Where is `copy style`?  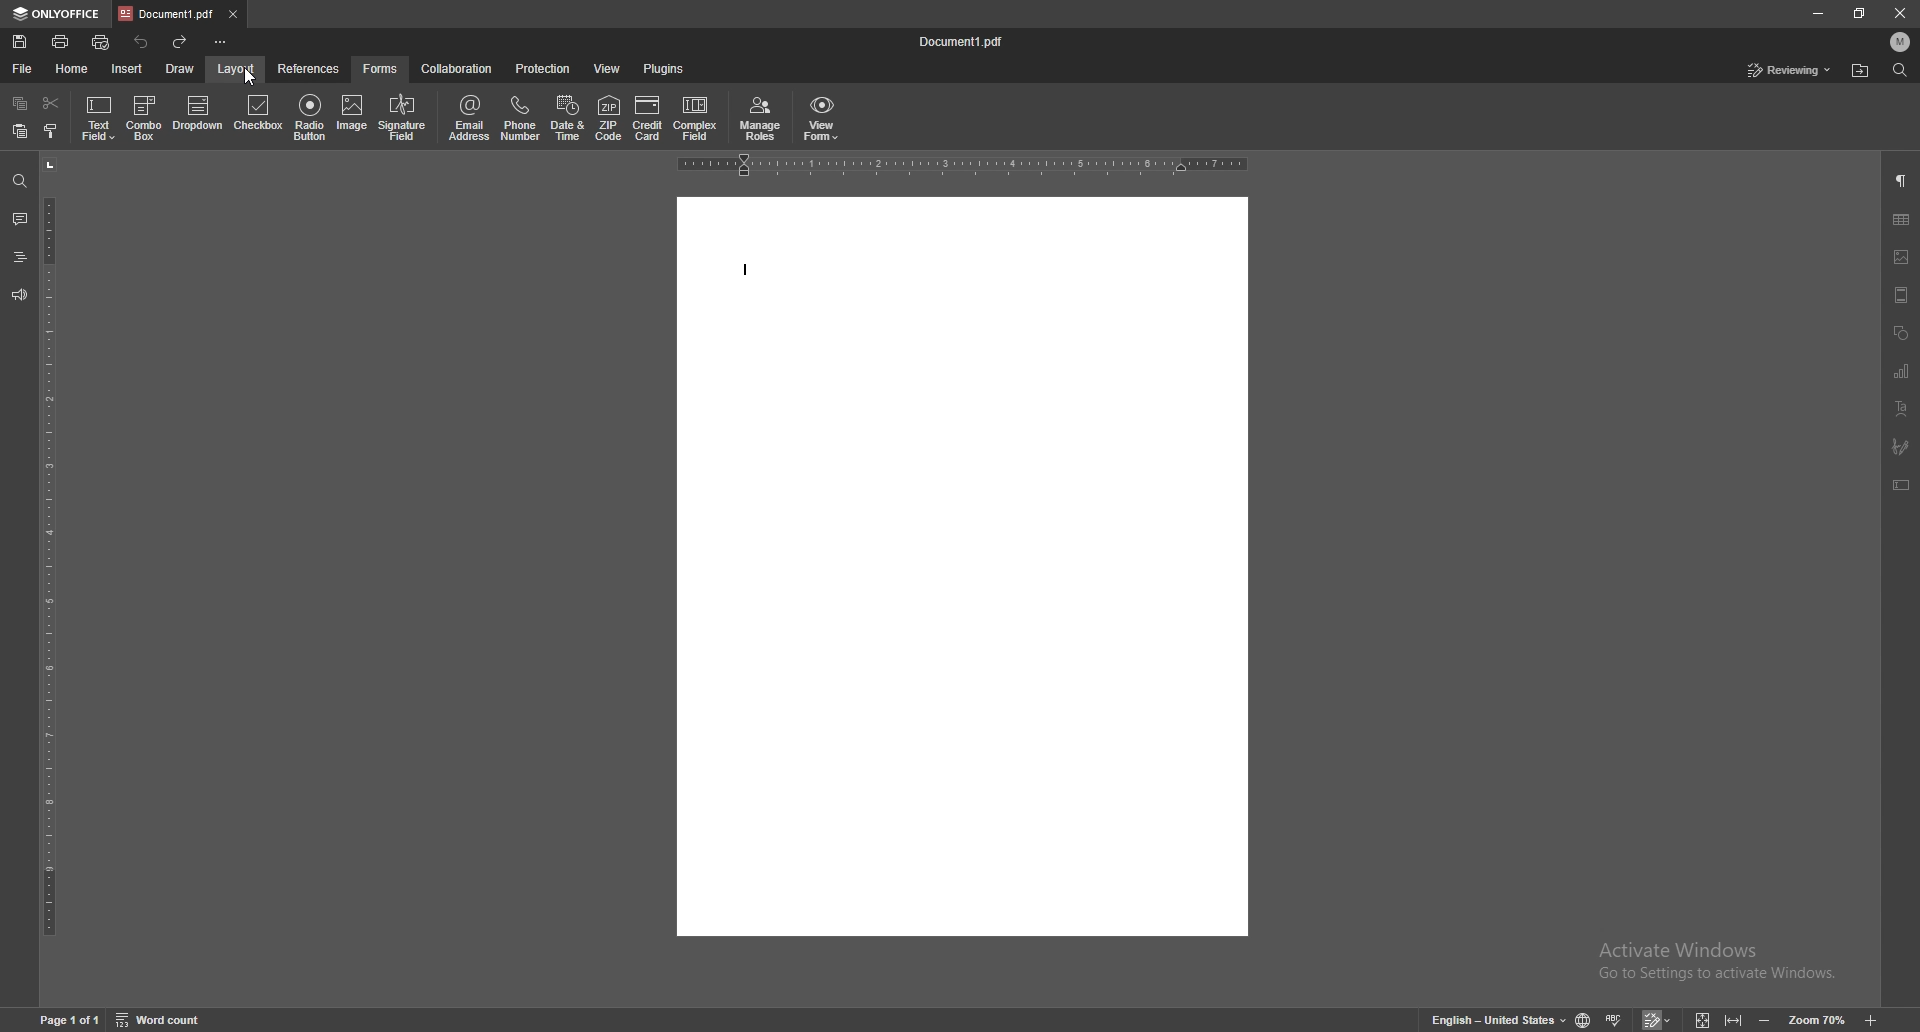
copy style is located at coordinates (51, 129).